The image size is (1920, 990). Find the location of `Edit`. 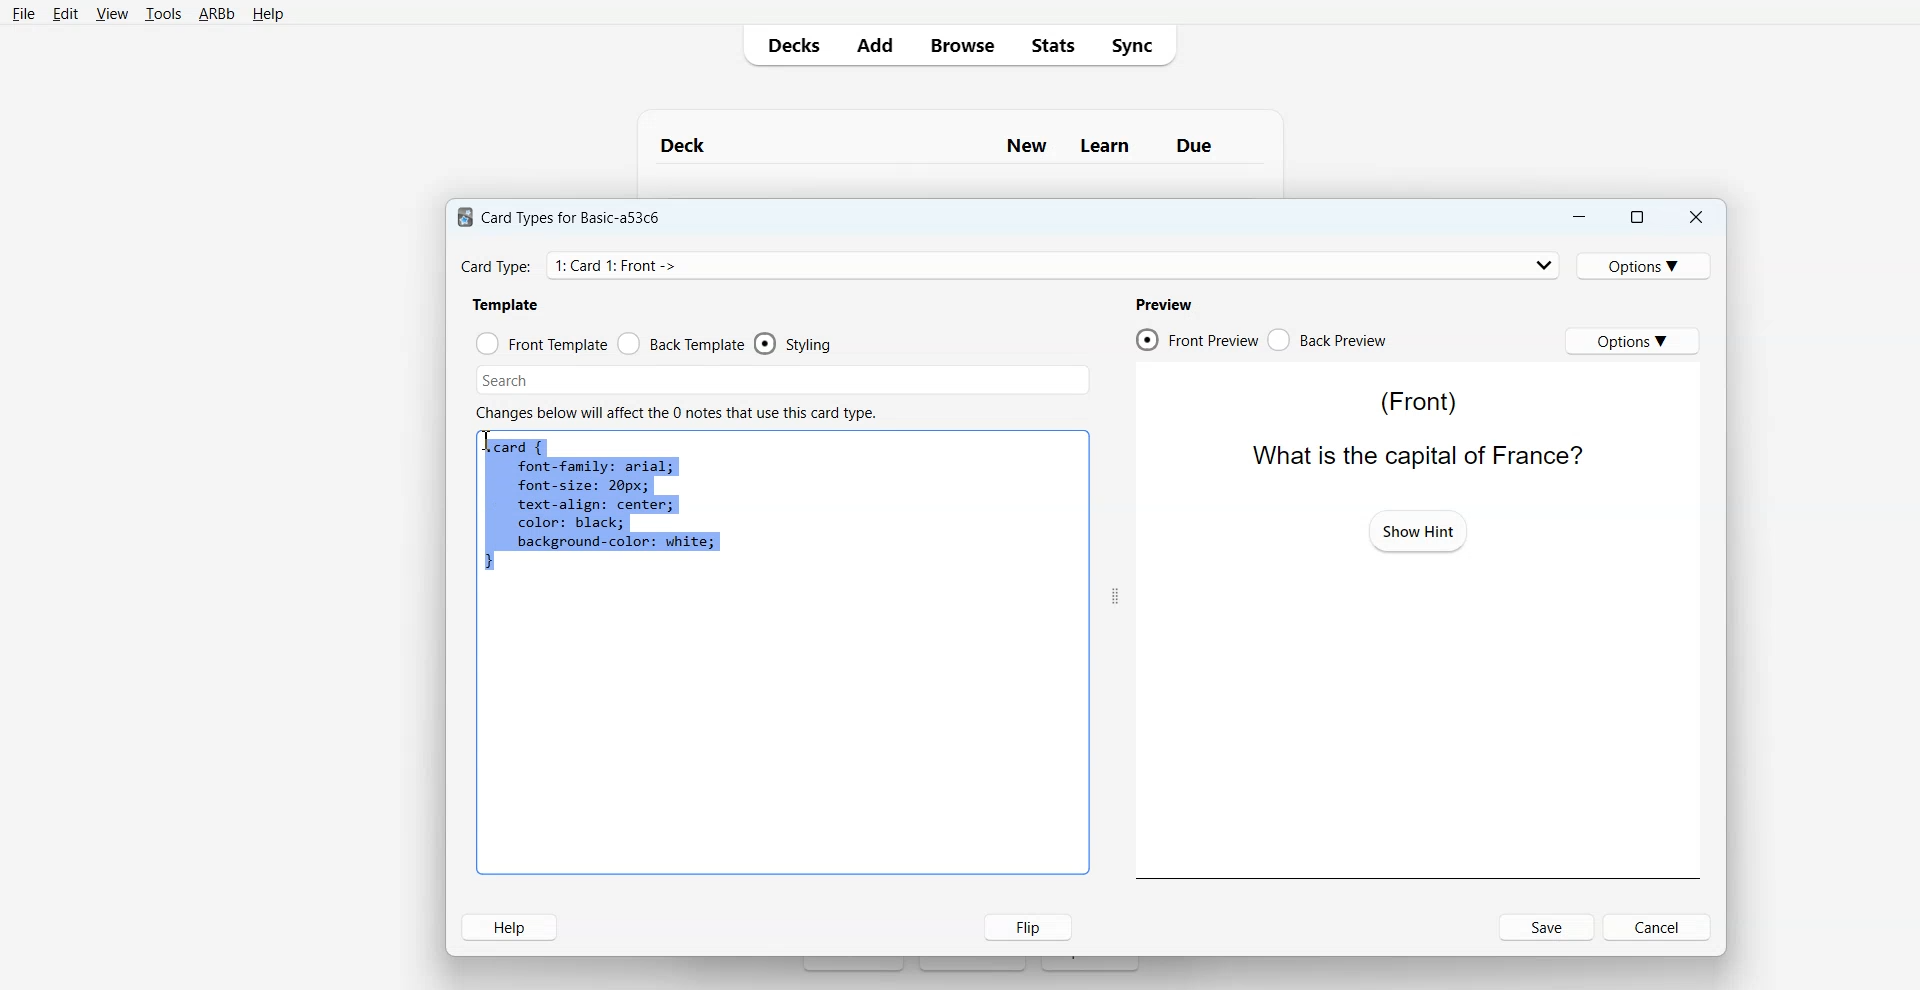

Edit is located at coordinates (66, 14).